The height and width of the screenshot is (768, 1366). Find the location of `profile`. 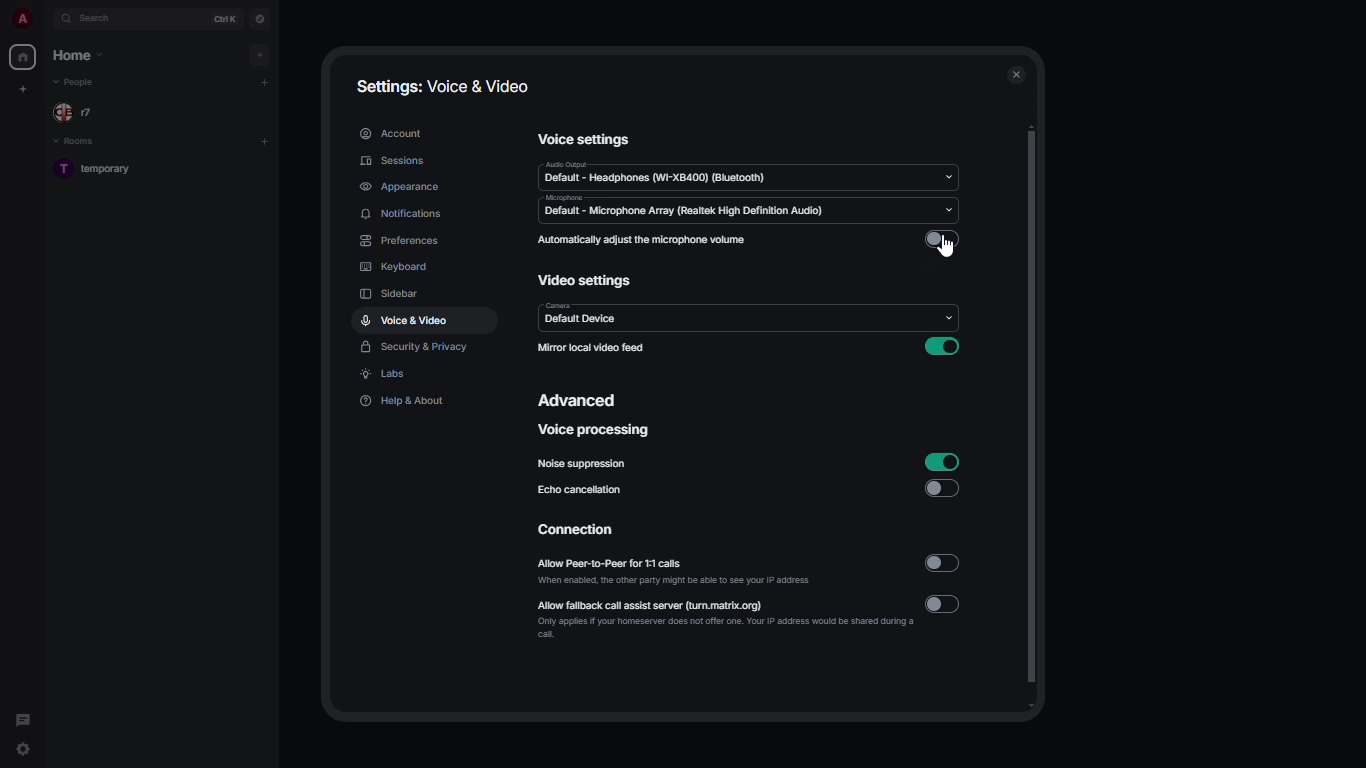

profile is located at coordinates (21, 18).